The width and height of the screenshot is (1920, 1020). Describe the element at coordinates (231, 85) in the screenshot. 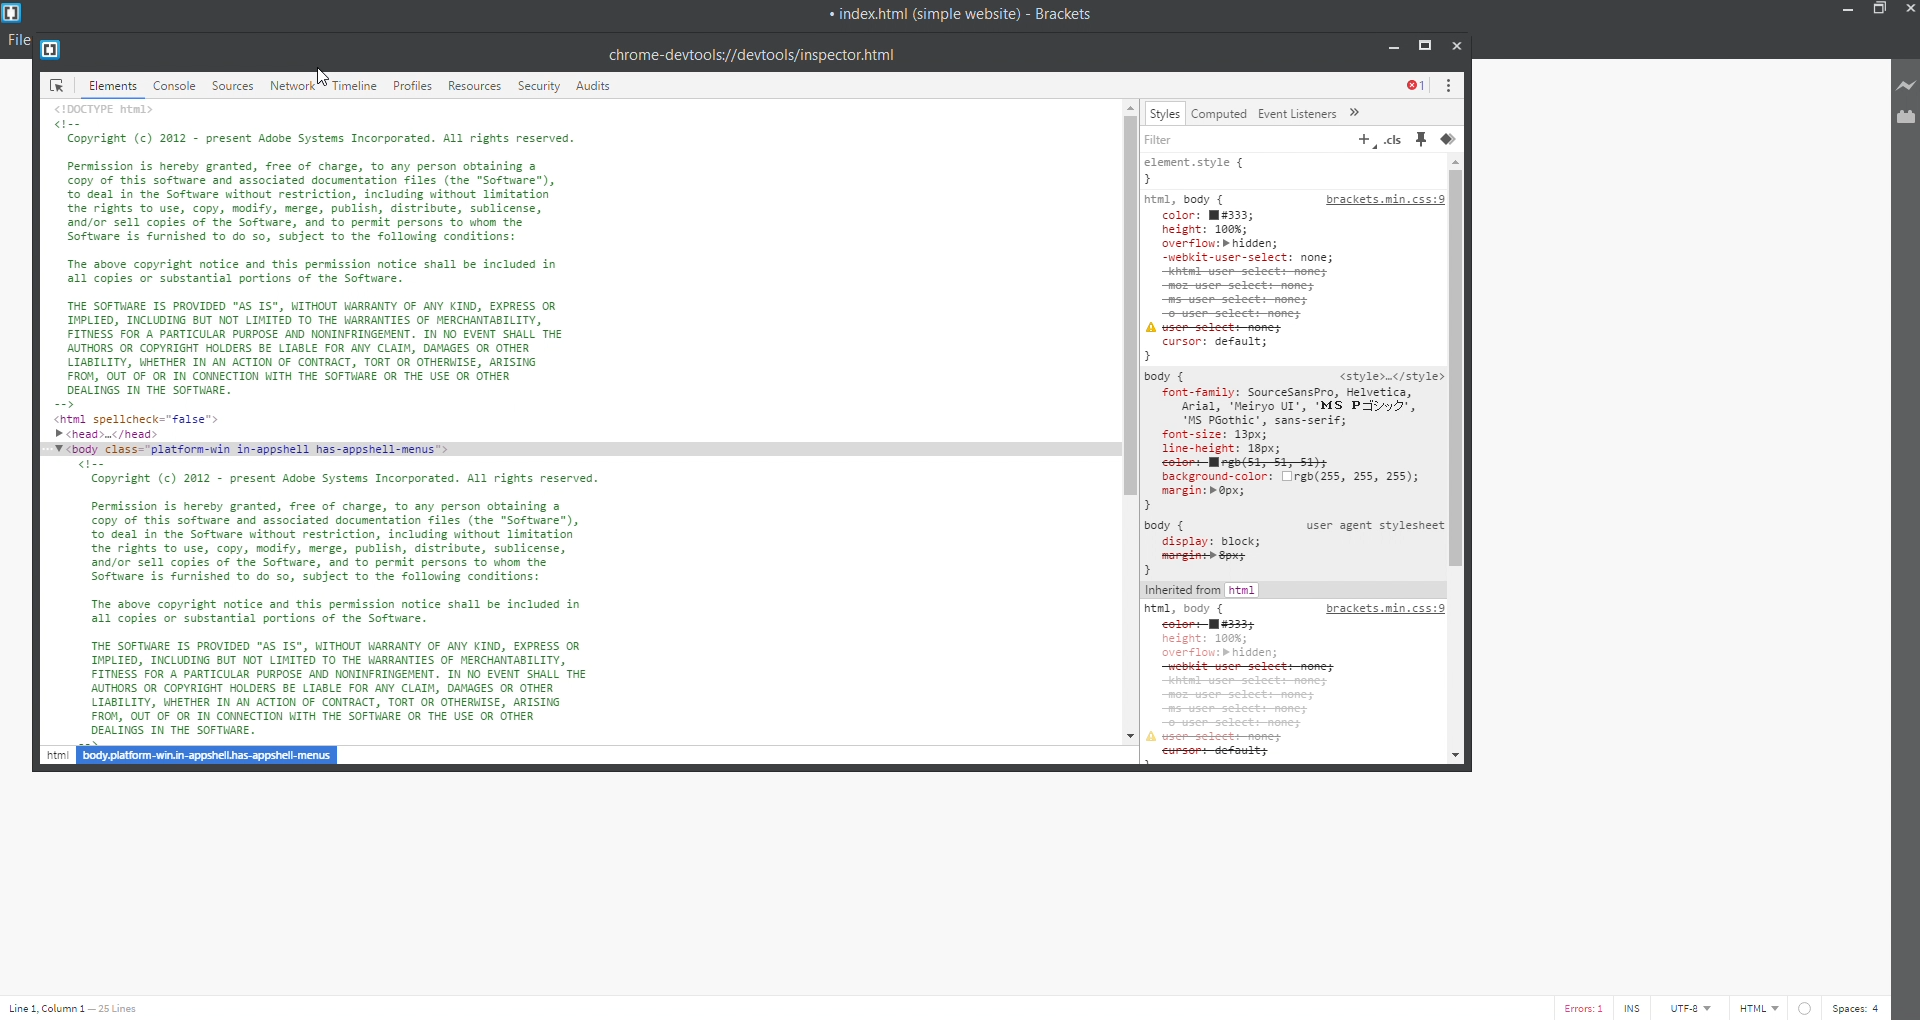

I see `sources` at that location.